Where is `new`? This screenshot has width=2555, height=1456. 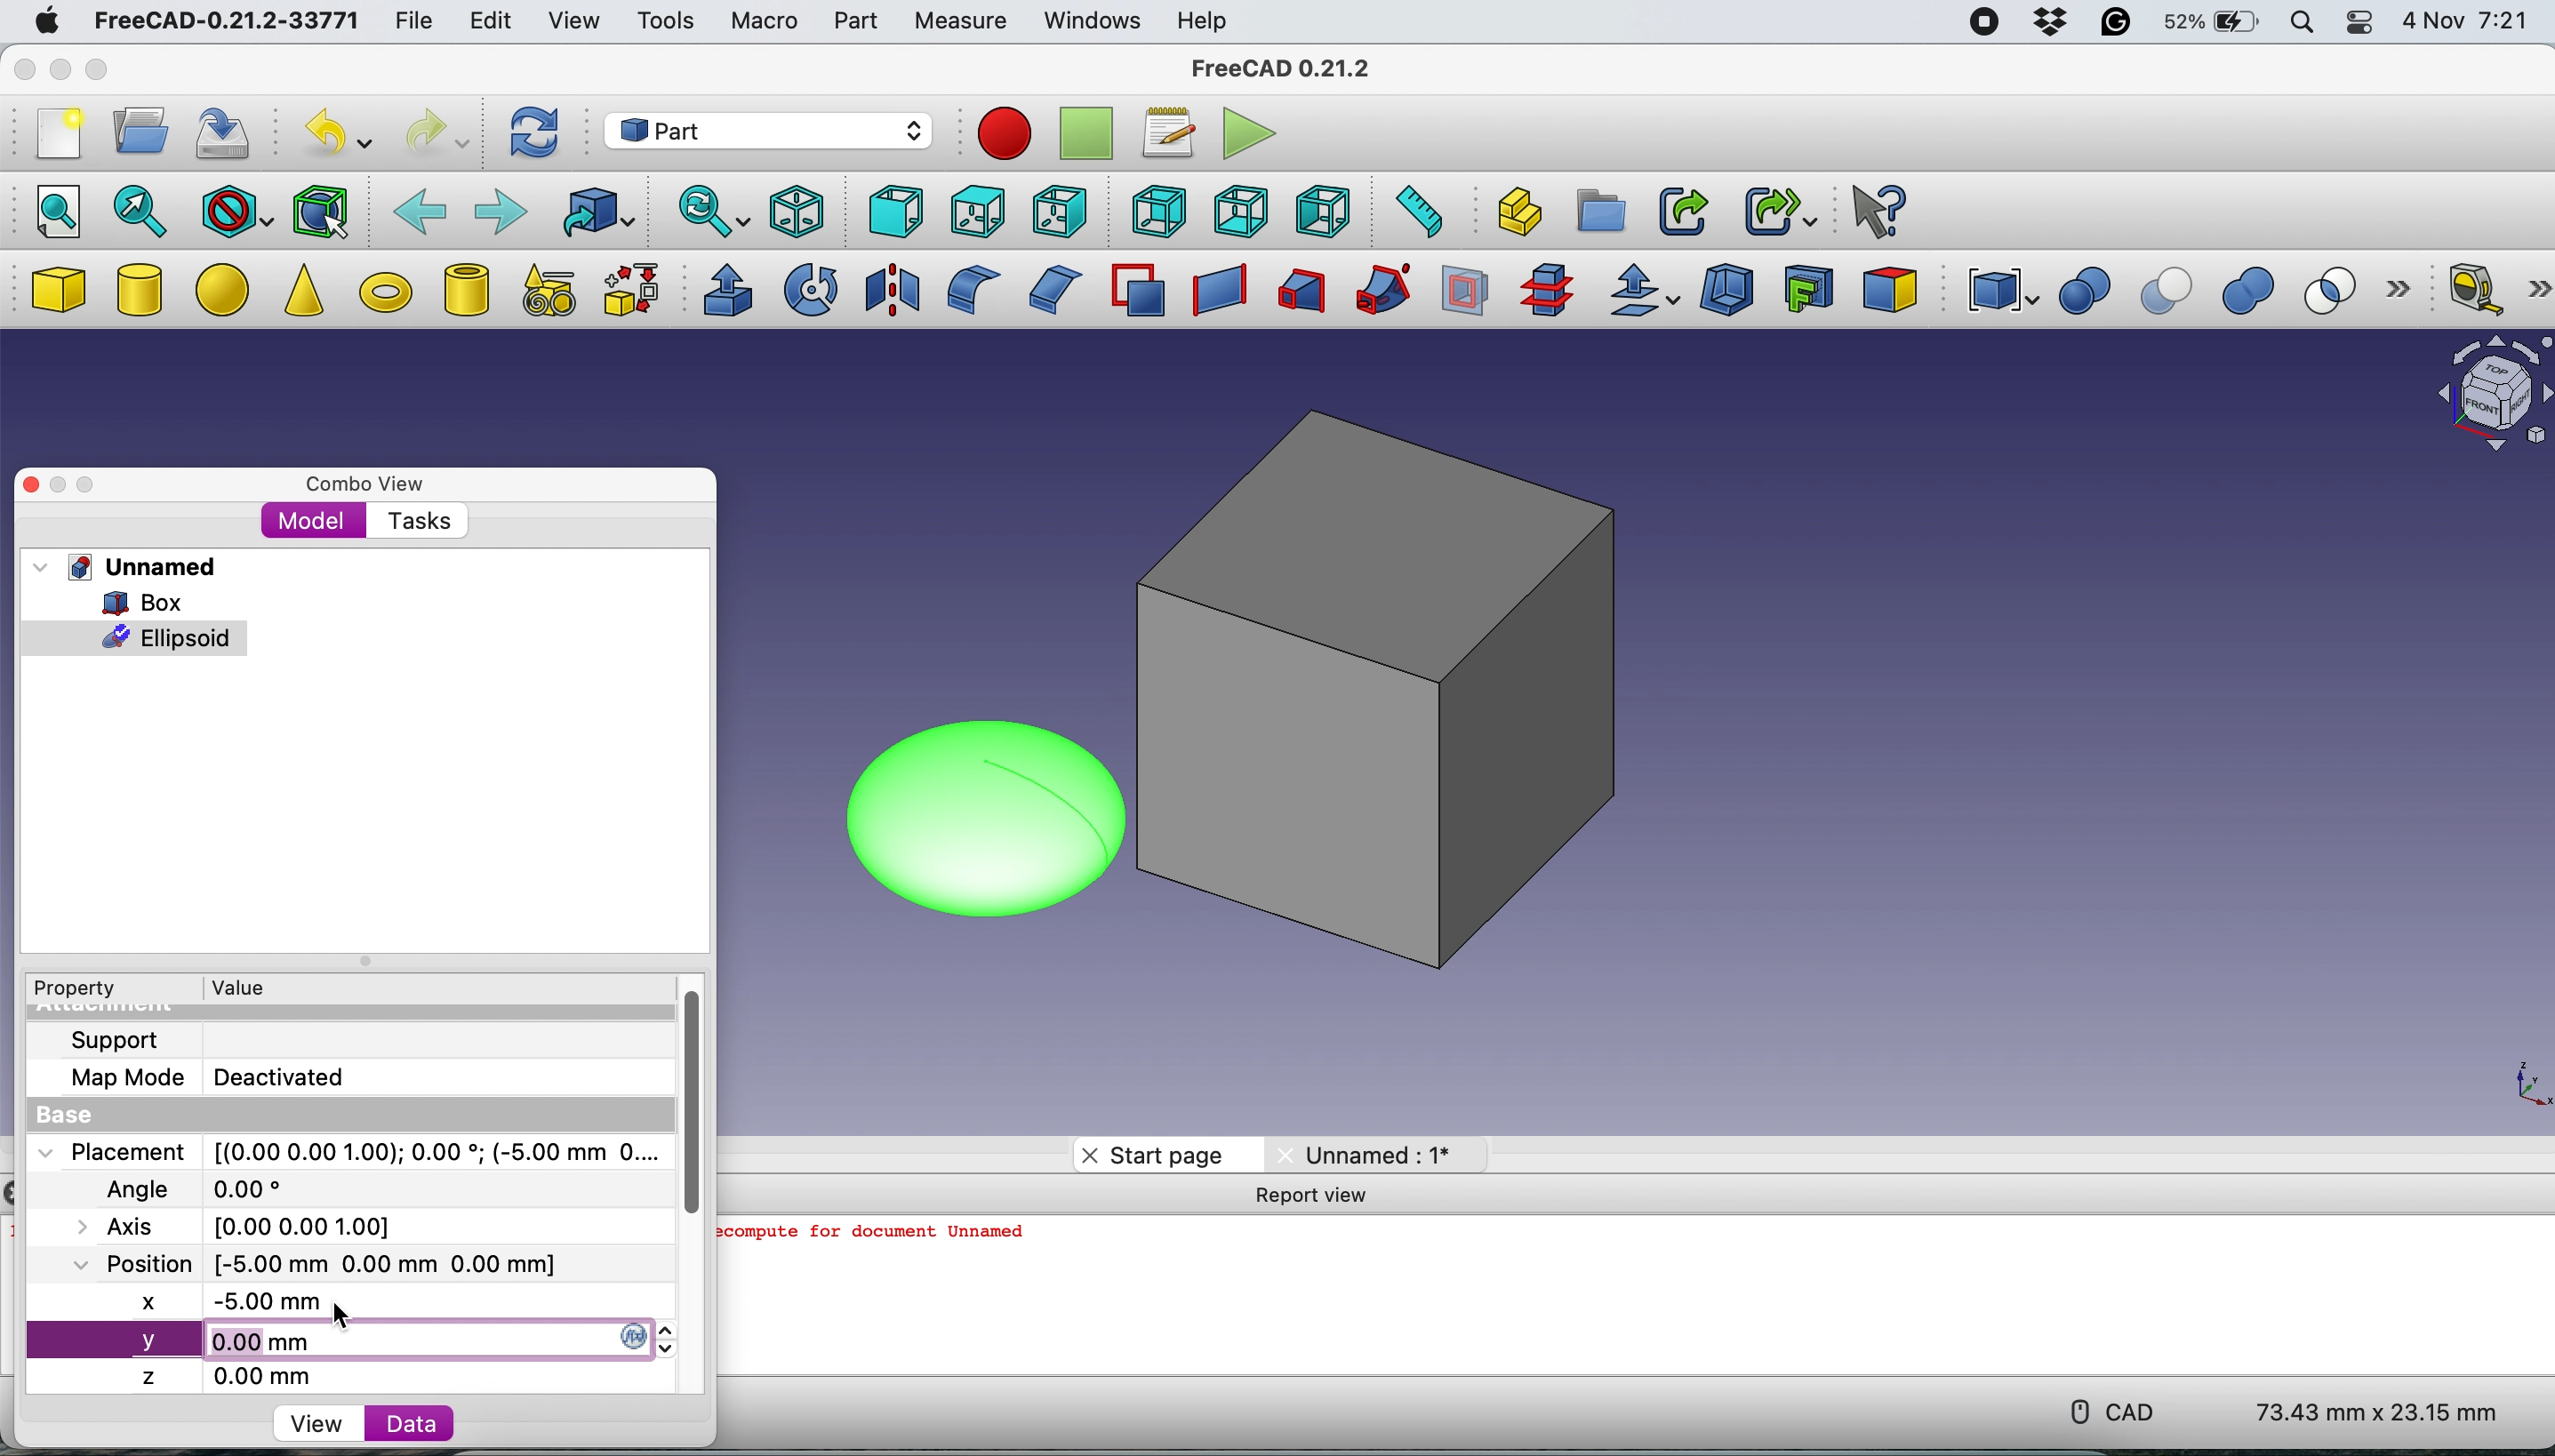 new is located at coordinates (54, 139).